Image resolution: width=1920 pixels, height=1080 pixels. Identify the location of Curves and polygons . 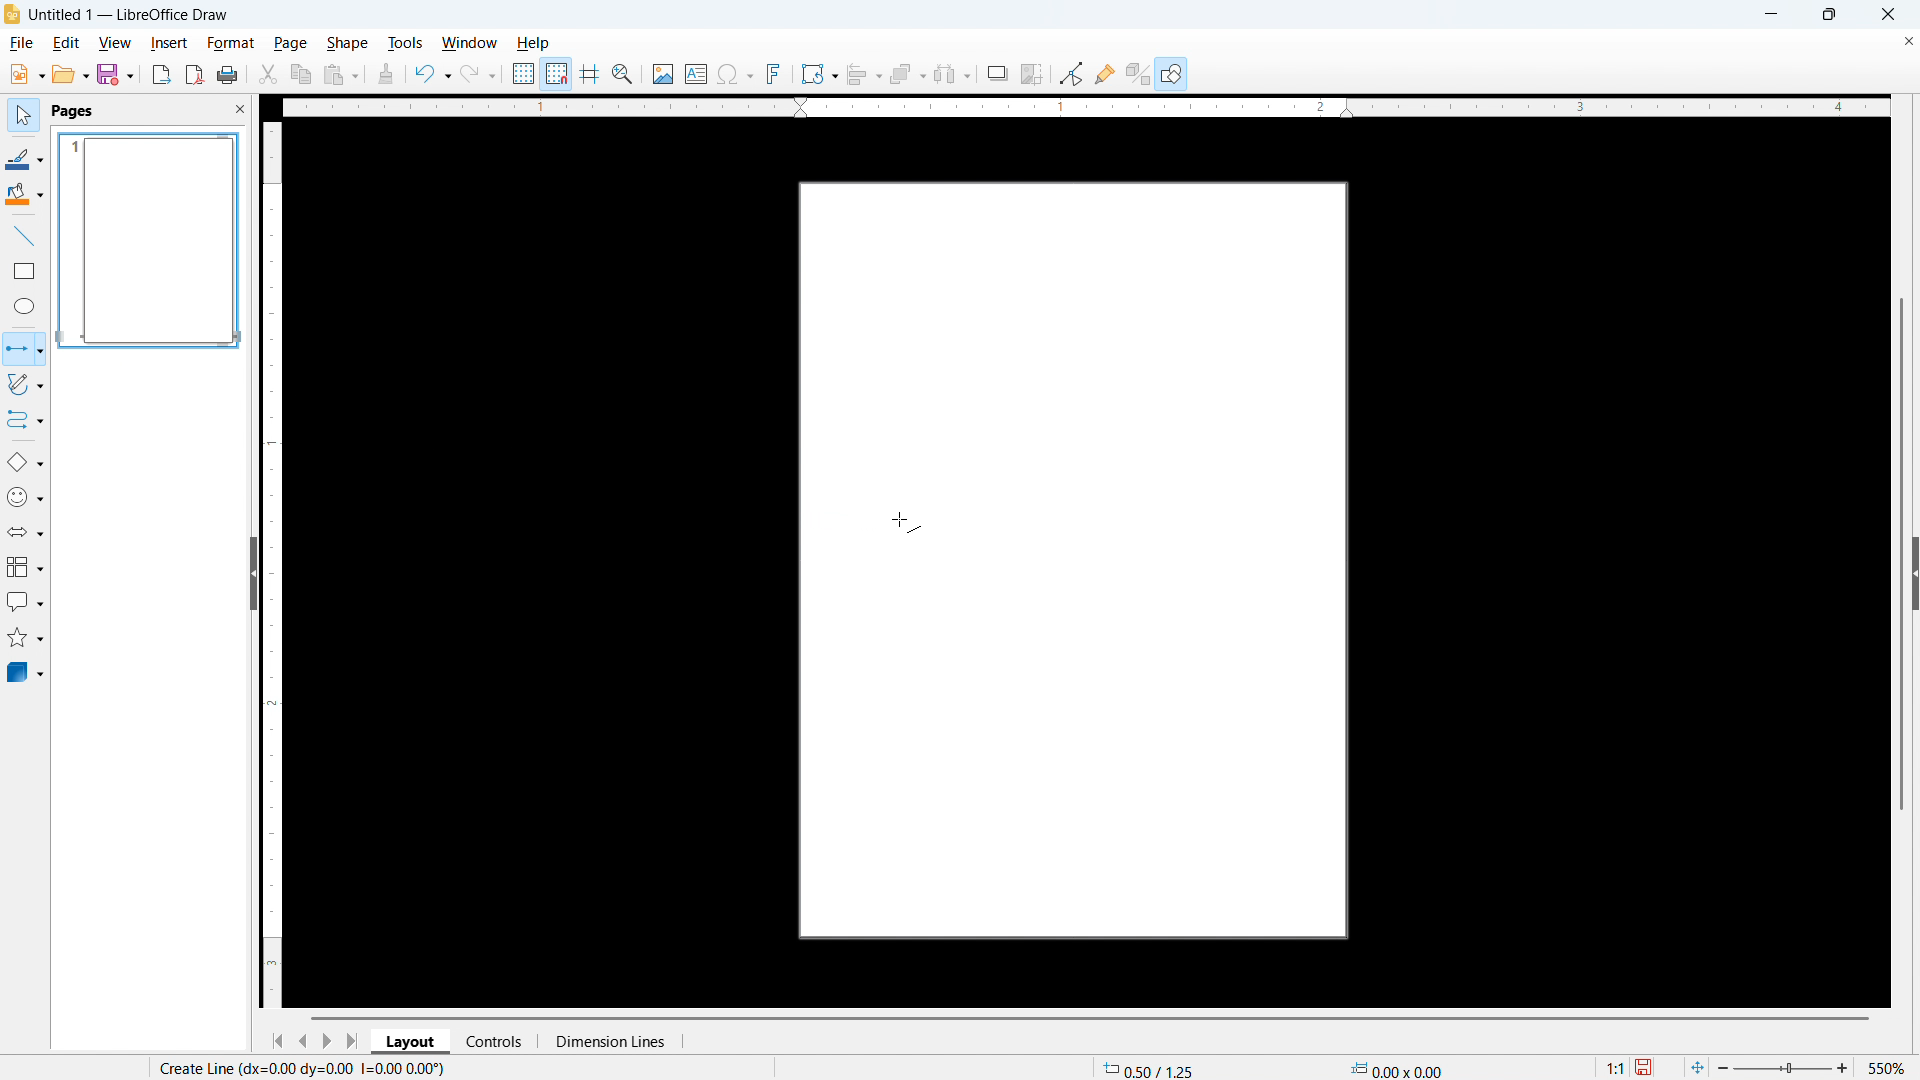
(25, 385).